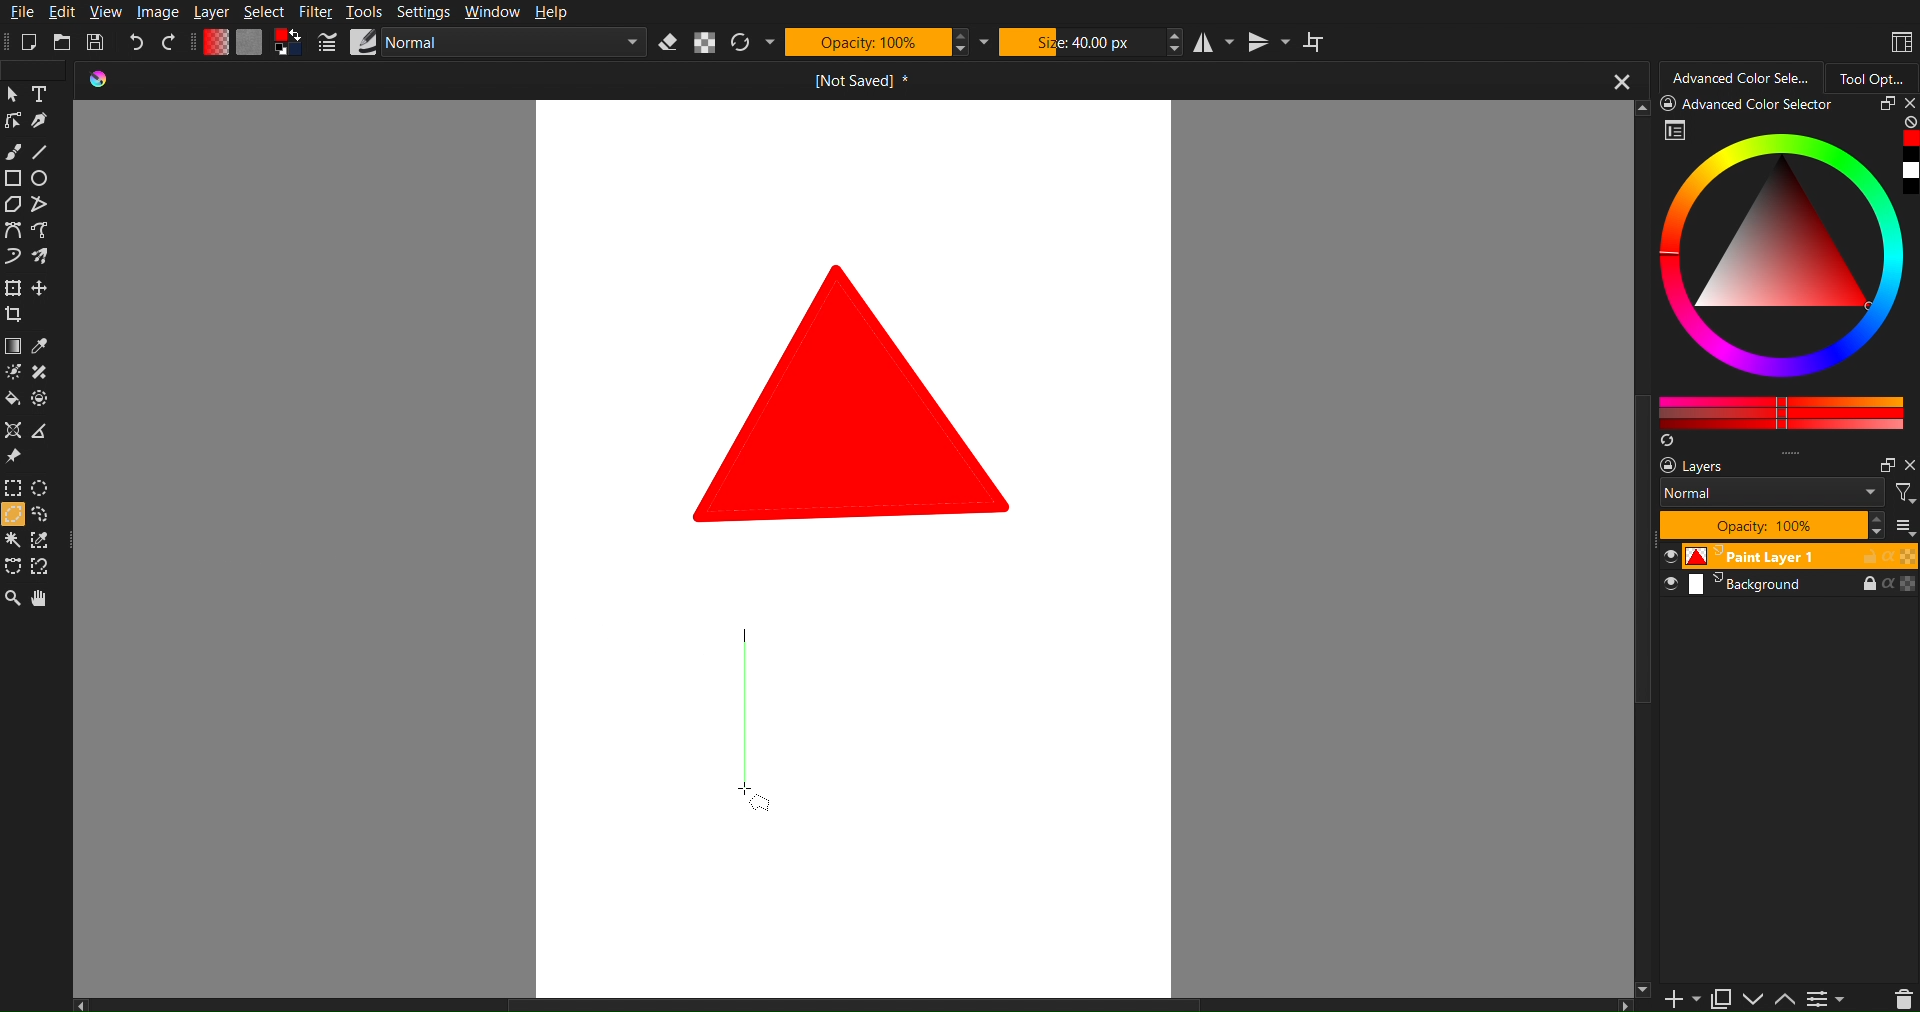 The height and width of the screenshot is (1012, 1920). Describe the element at coordinates (1878, 76) in the screenshot. I see `Tool Options` at that location.